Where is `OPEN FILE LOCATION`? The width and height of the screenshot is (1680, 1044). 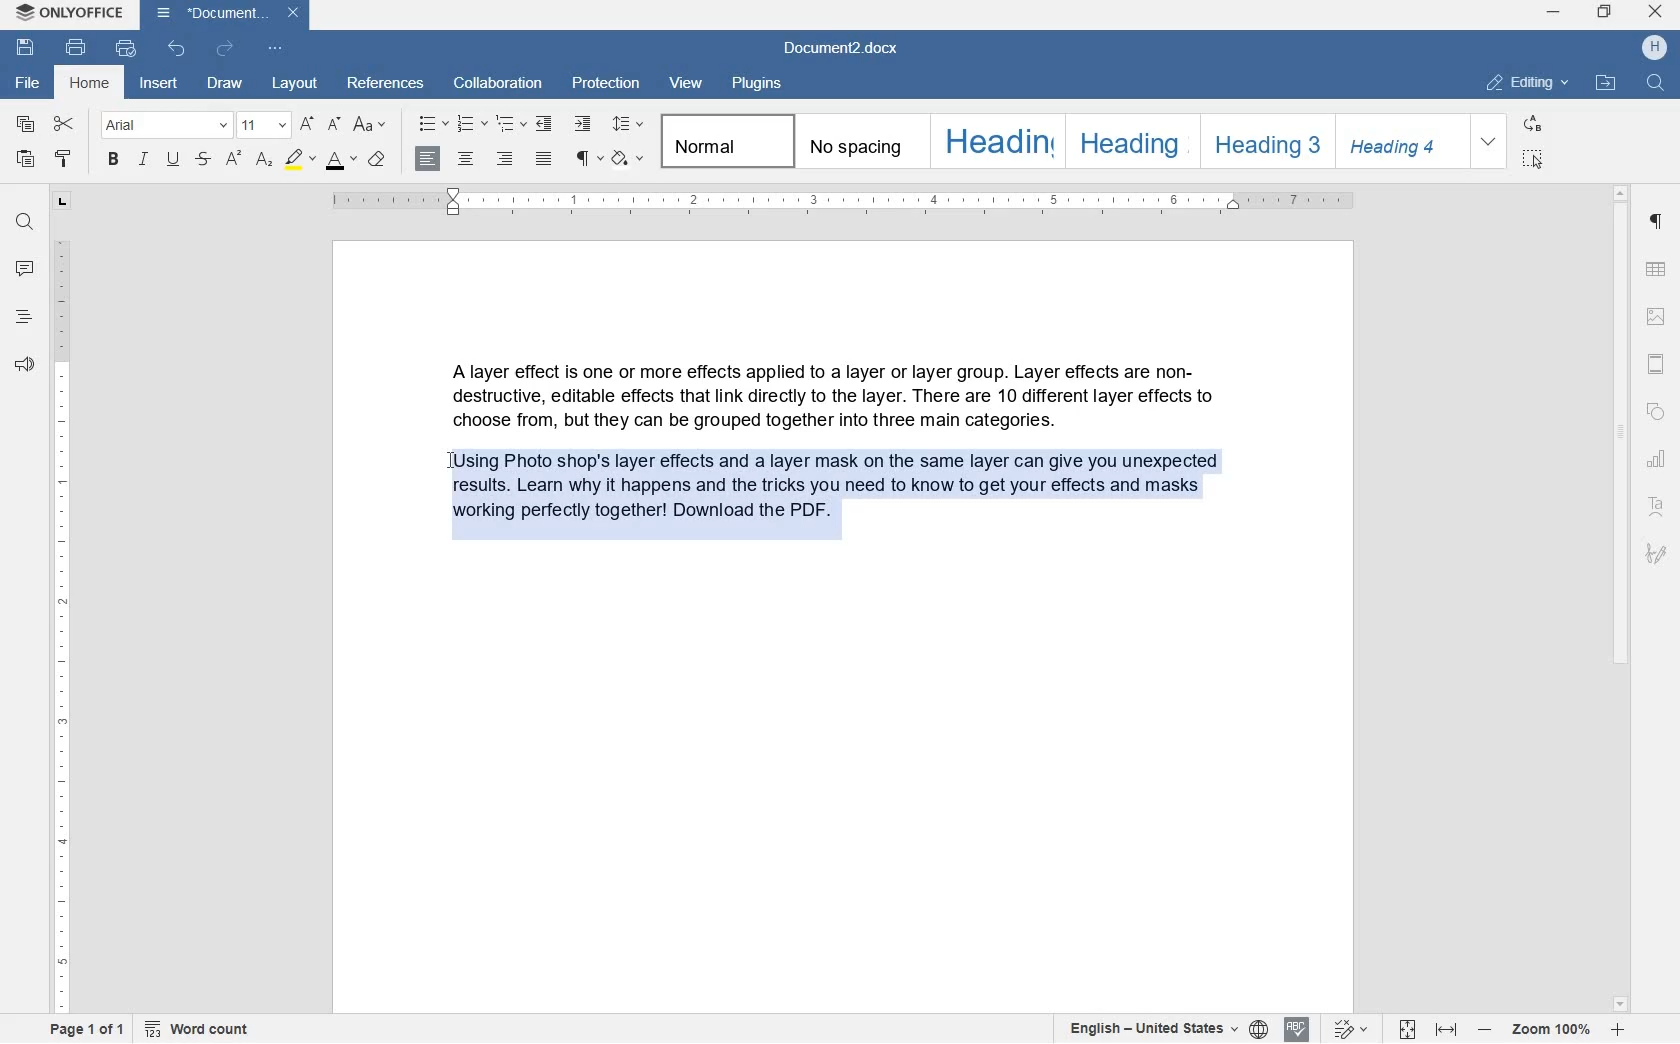
OPEN FILE LOCATION is located at coordinates (1606, 85).